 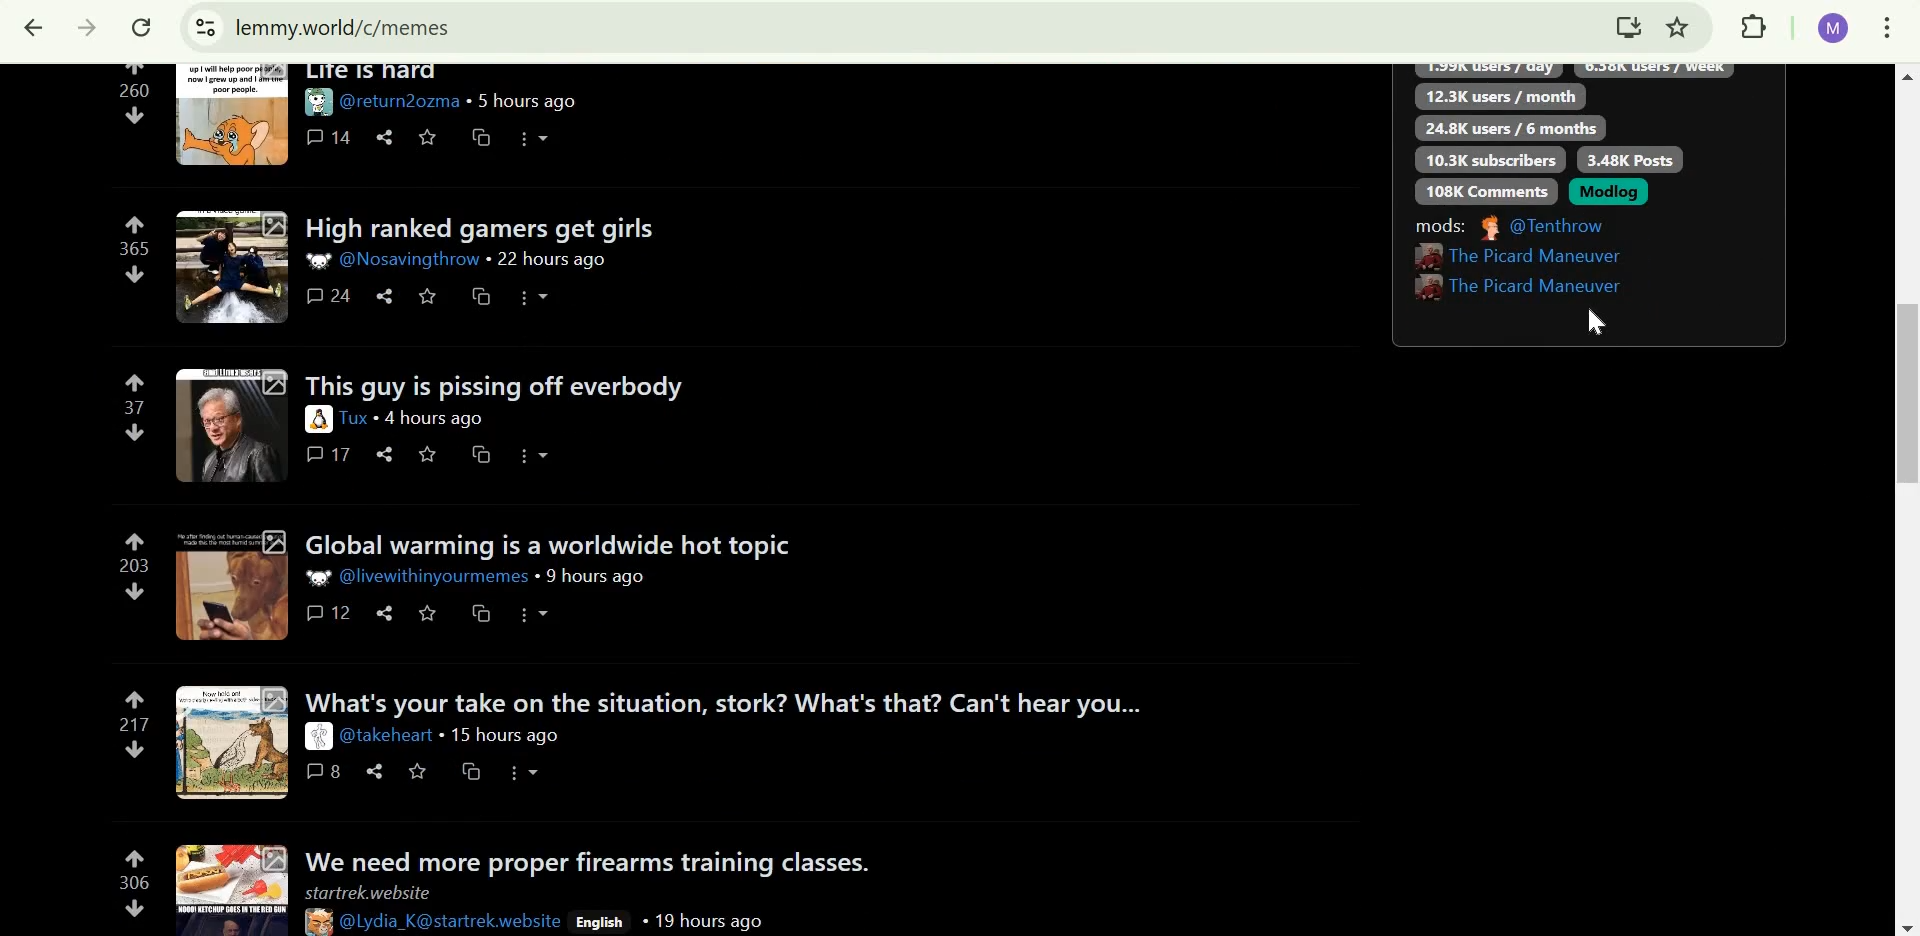 What do you see at coordinates (481, 454) in the screenshot?
I see `cross-post` at bounding box center [481, 454].